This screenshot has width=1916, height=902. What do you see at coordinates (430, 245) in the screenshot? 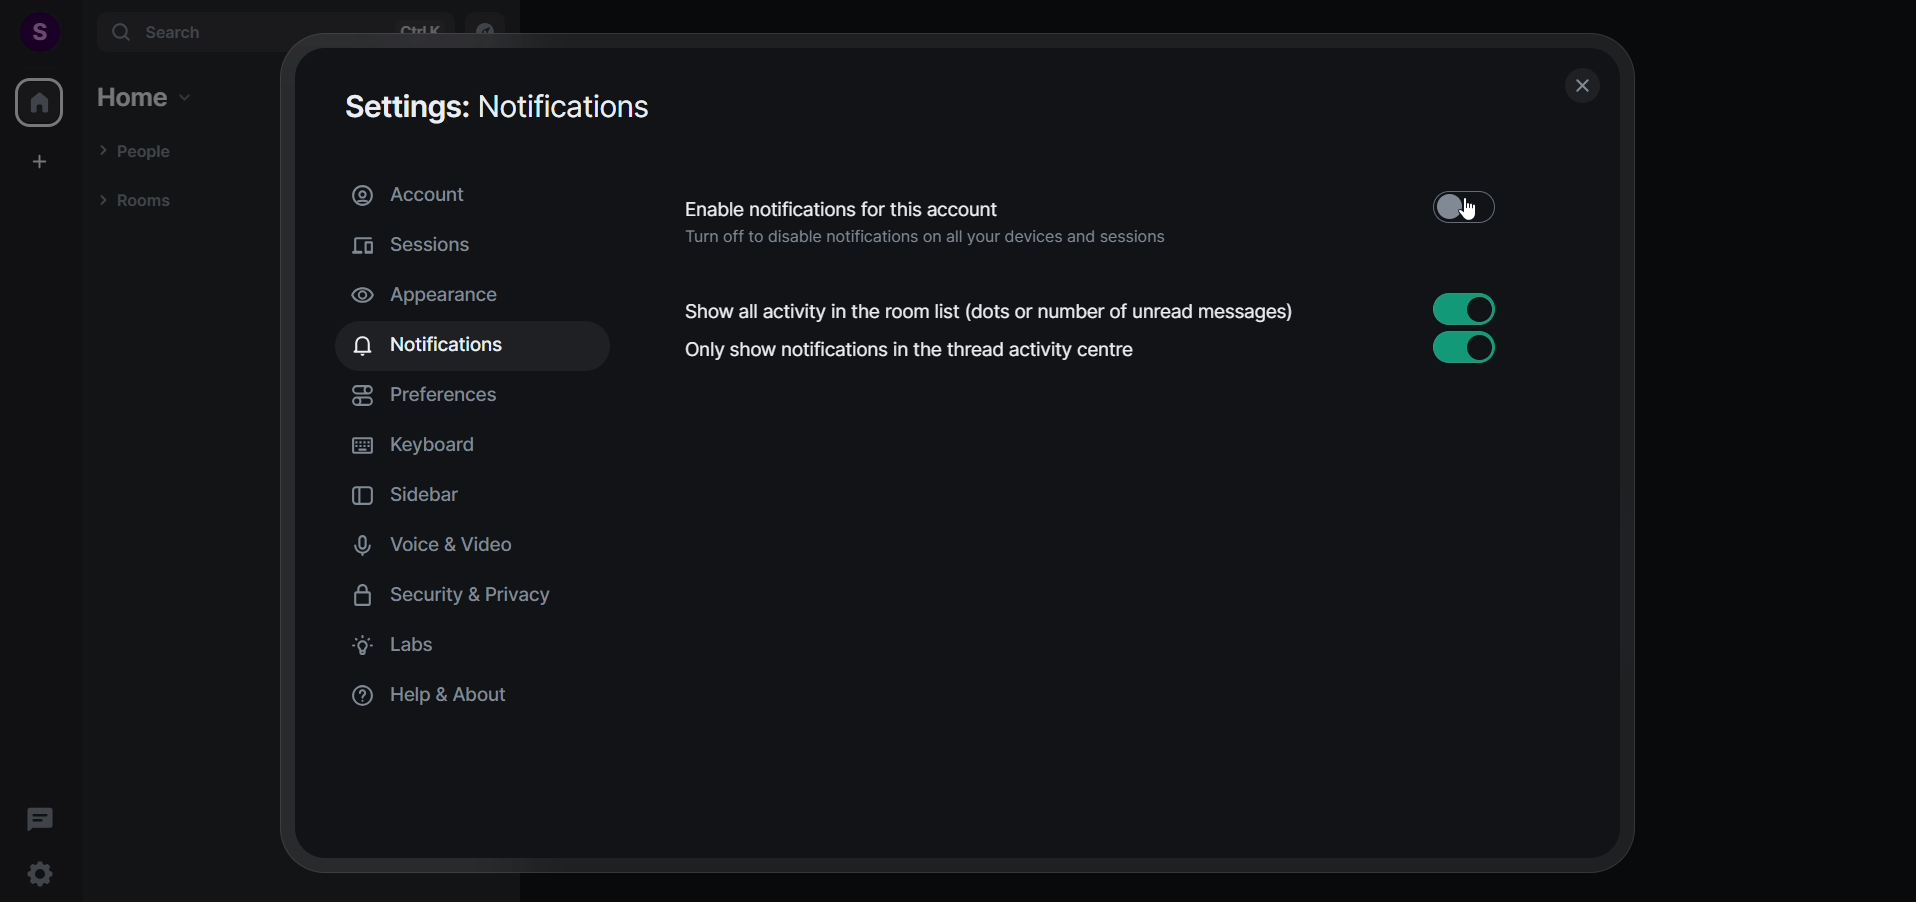
I see `sessions` at bounding box center [430, 245].